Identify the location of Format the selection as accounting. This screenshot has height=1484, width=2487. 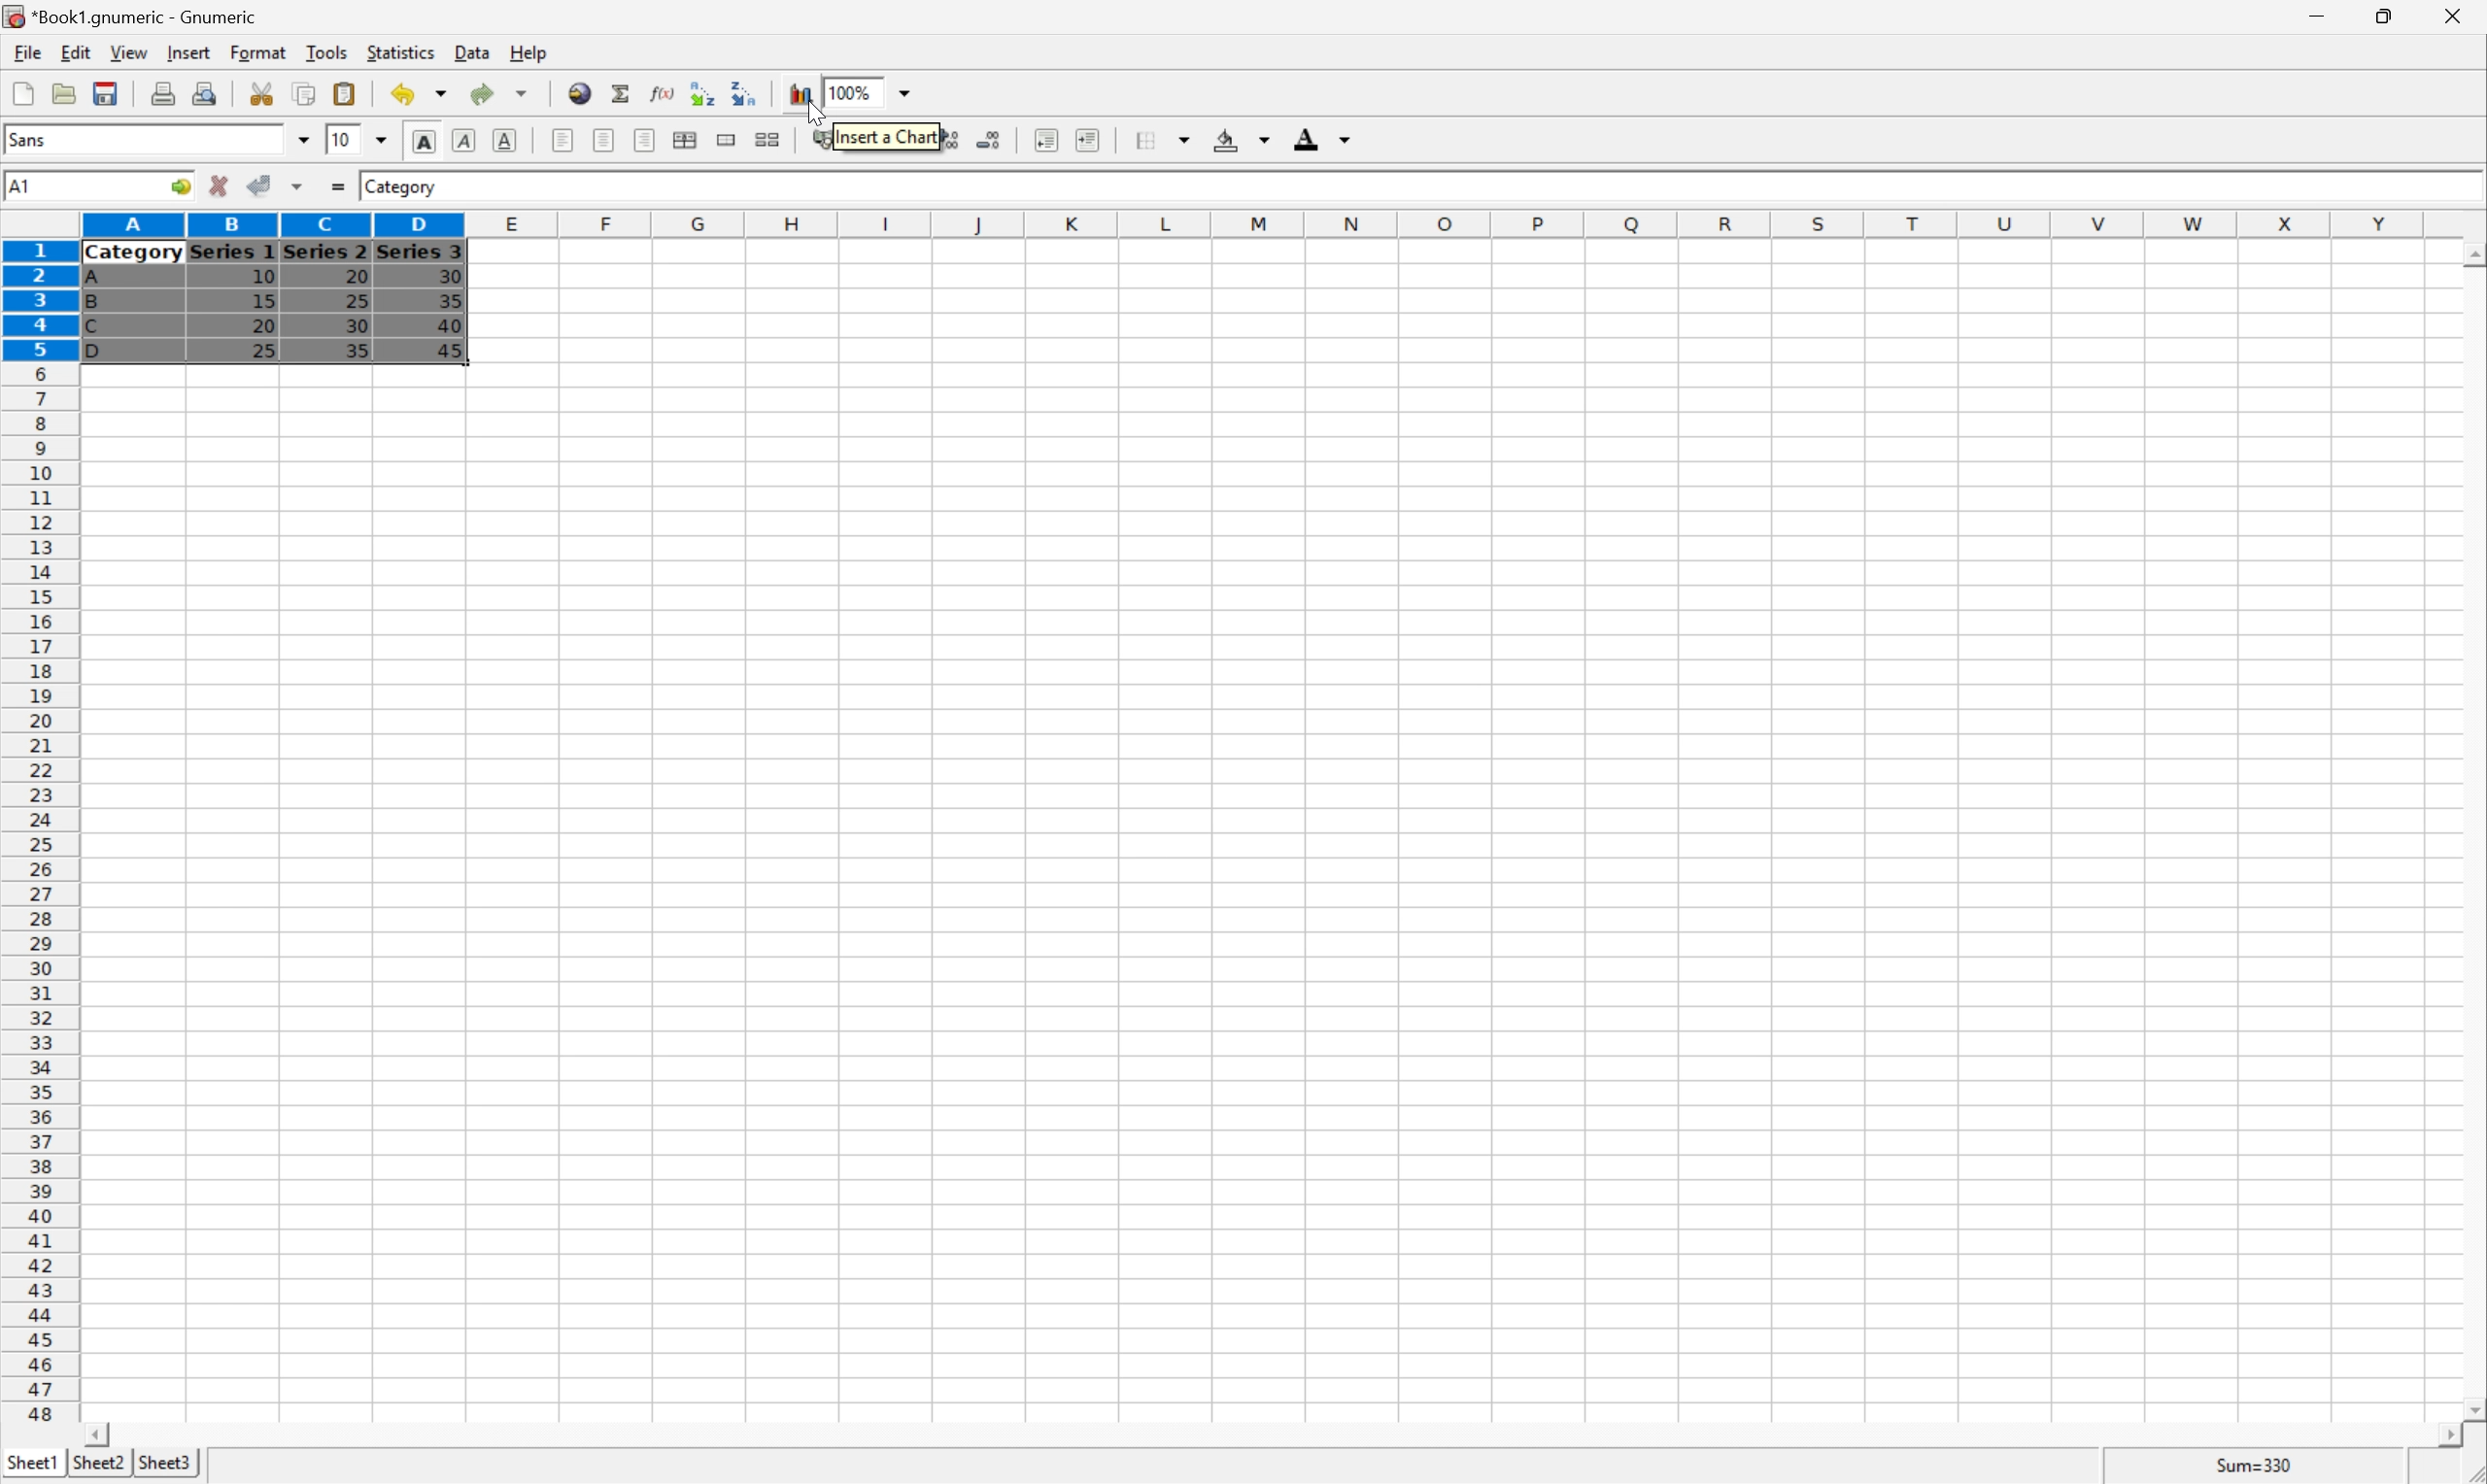
(816, 138).